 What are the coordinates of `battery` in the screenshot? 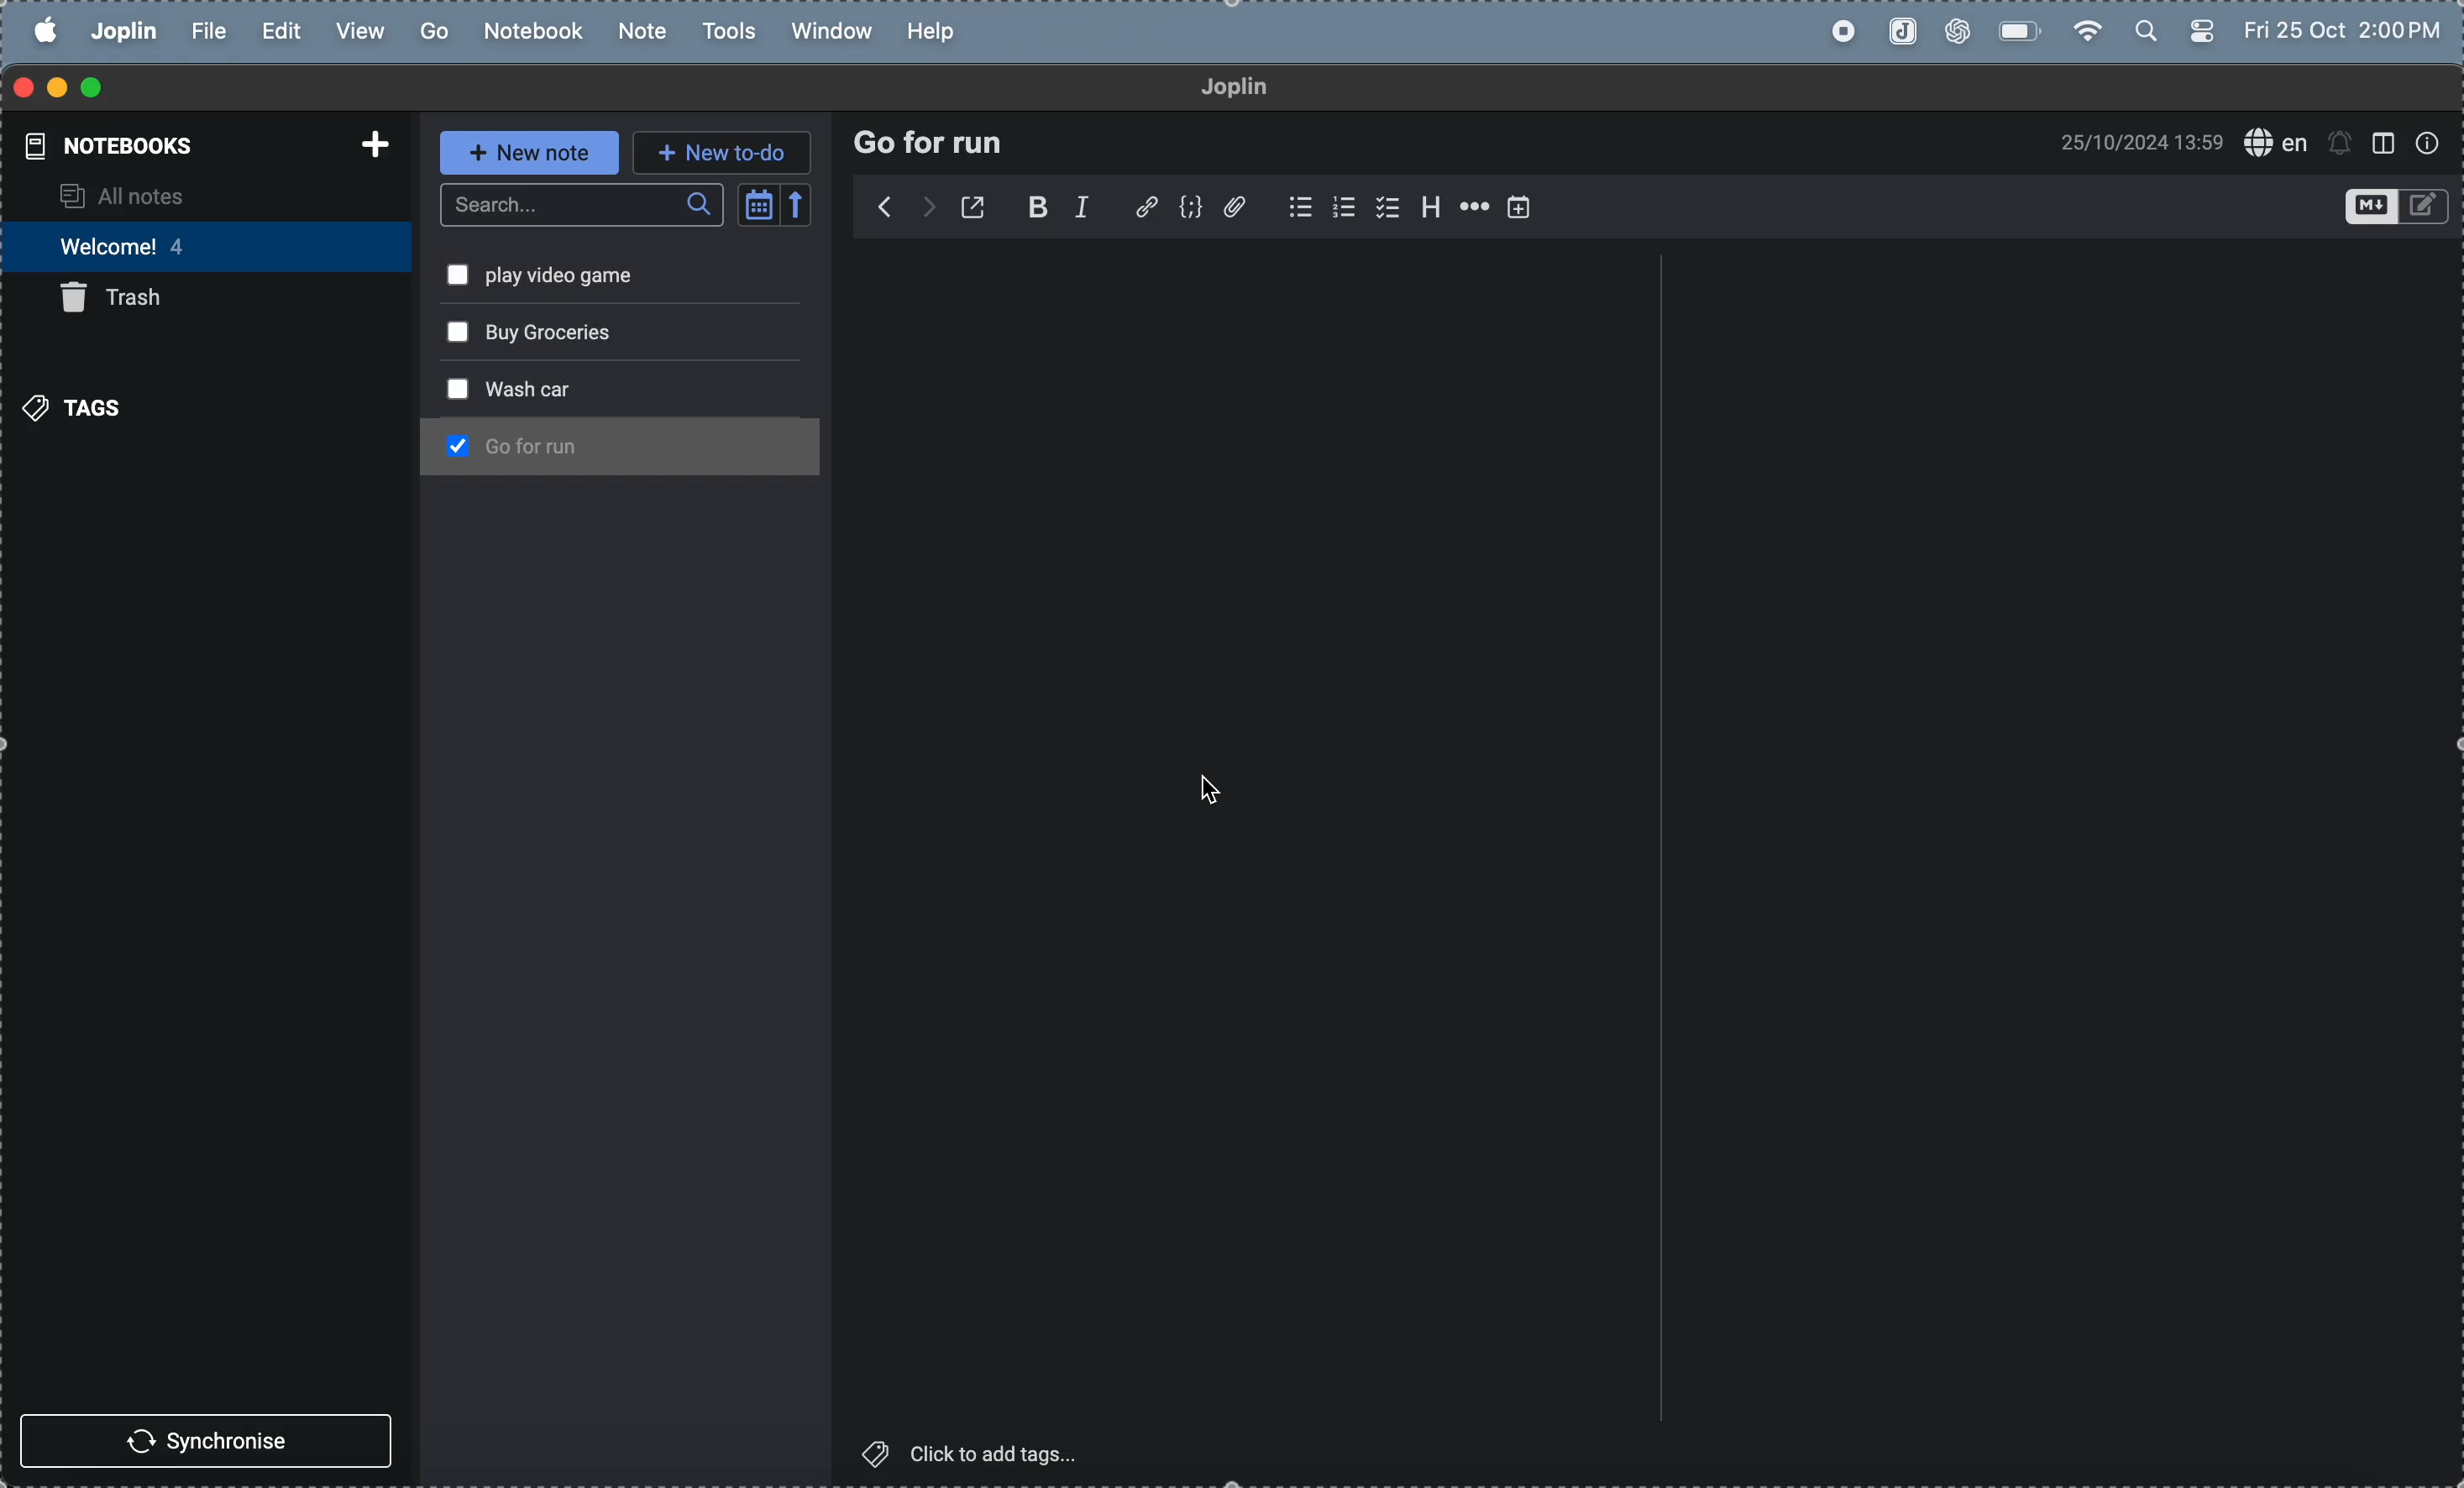 It's located at (2019, 33).